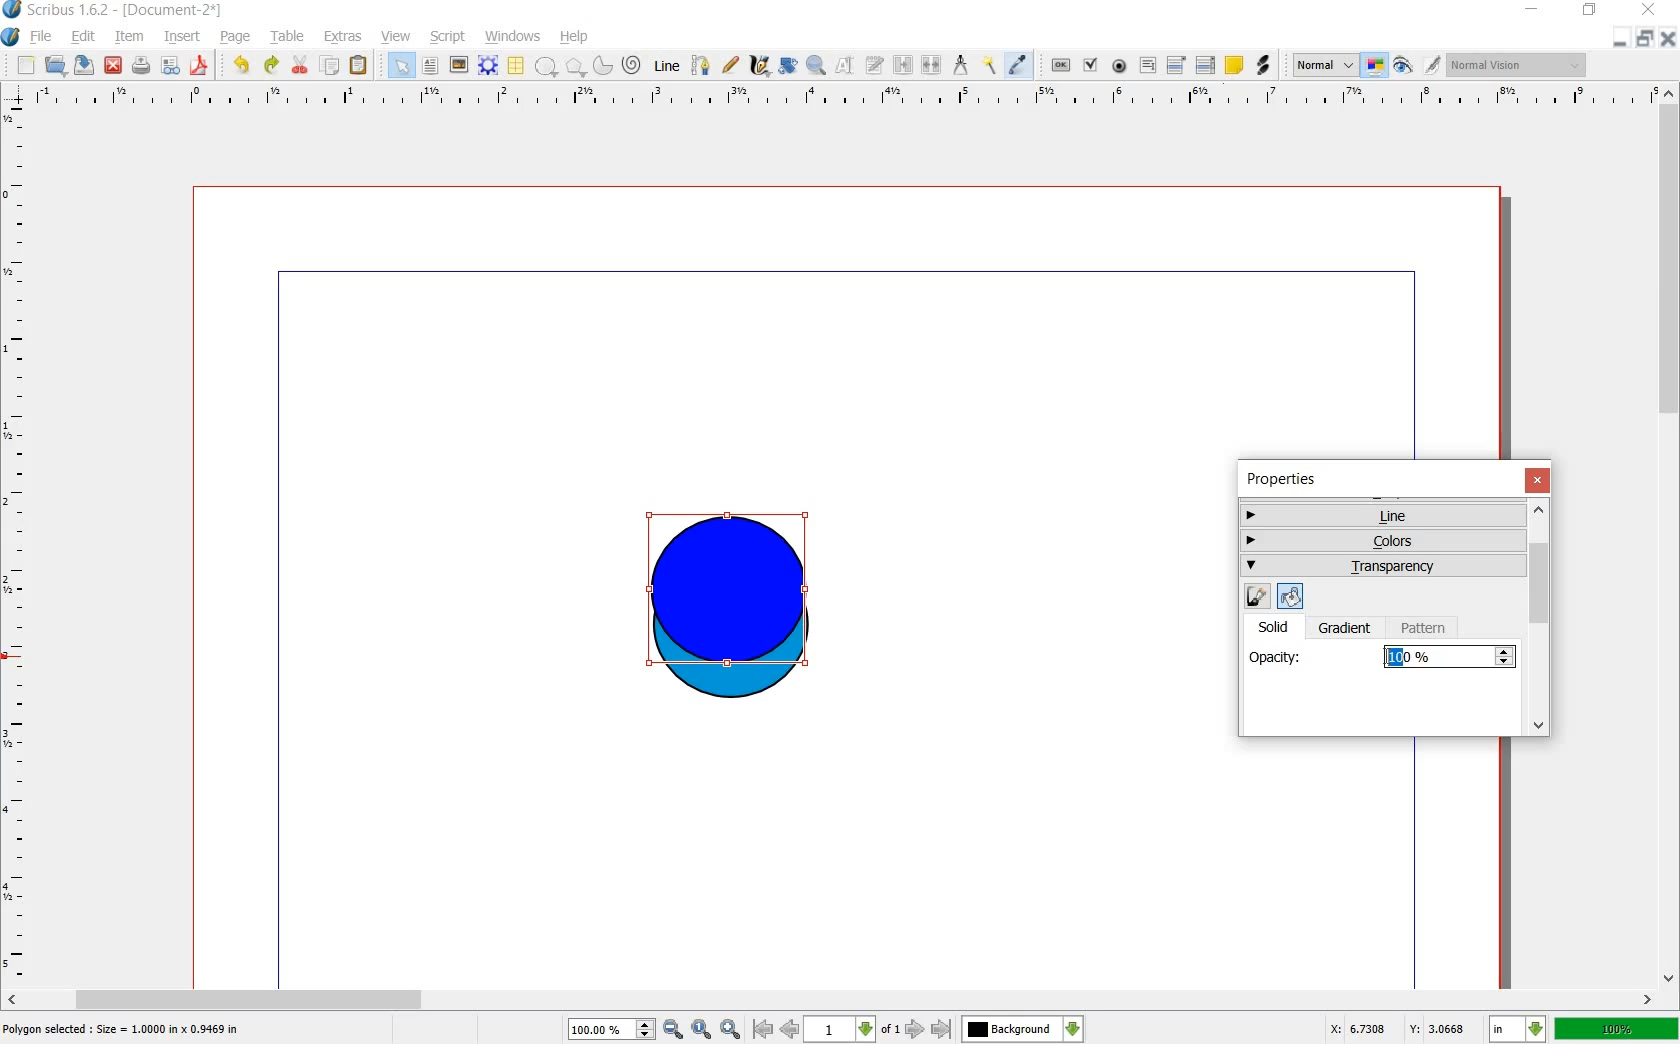  What do you see at coordinates (358, 65) in the screenshot?
I see `paste` at bounding box center [358, 65].